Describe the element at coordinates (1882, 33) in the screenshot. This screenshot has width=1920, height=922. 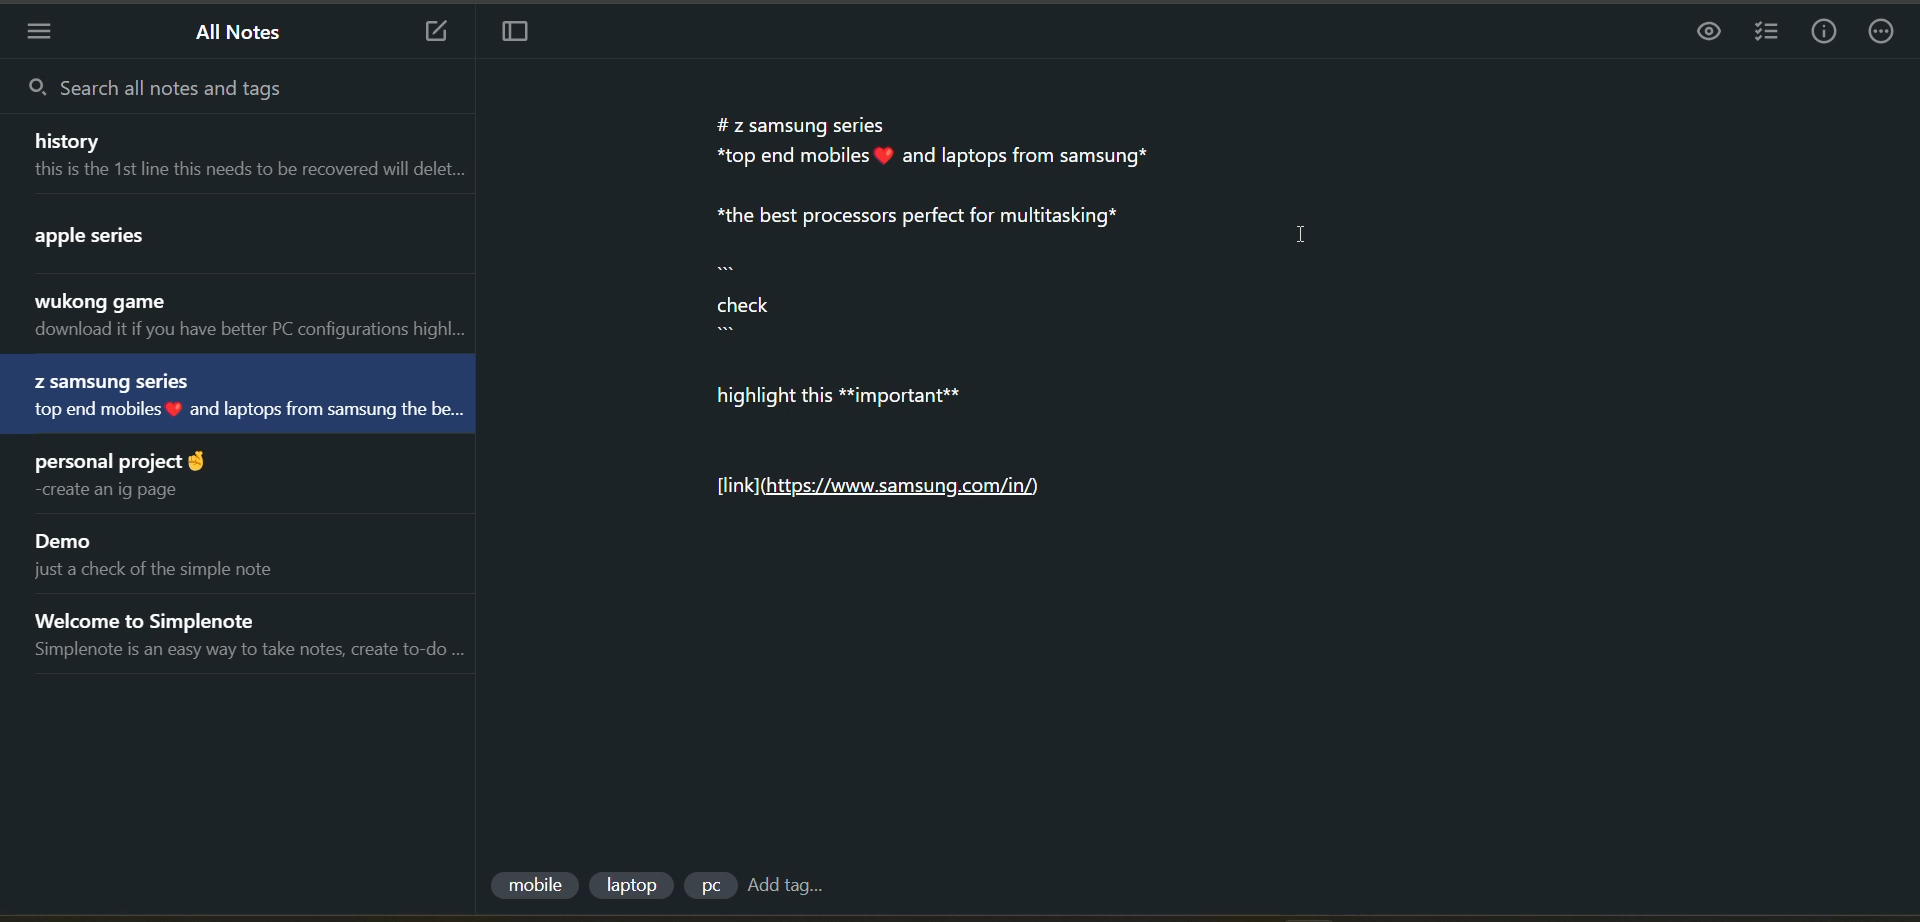
I see `actions` at that location.